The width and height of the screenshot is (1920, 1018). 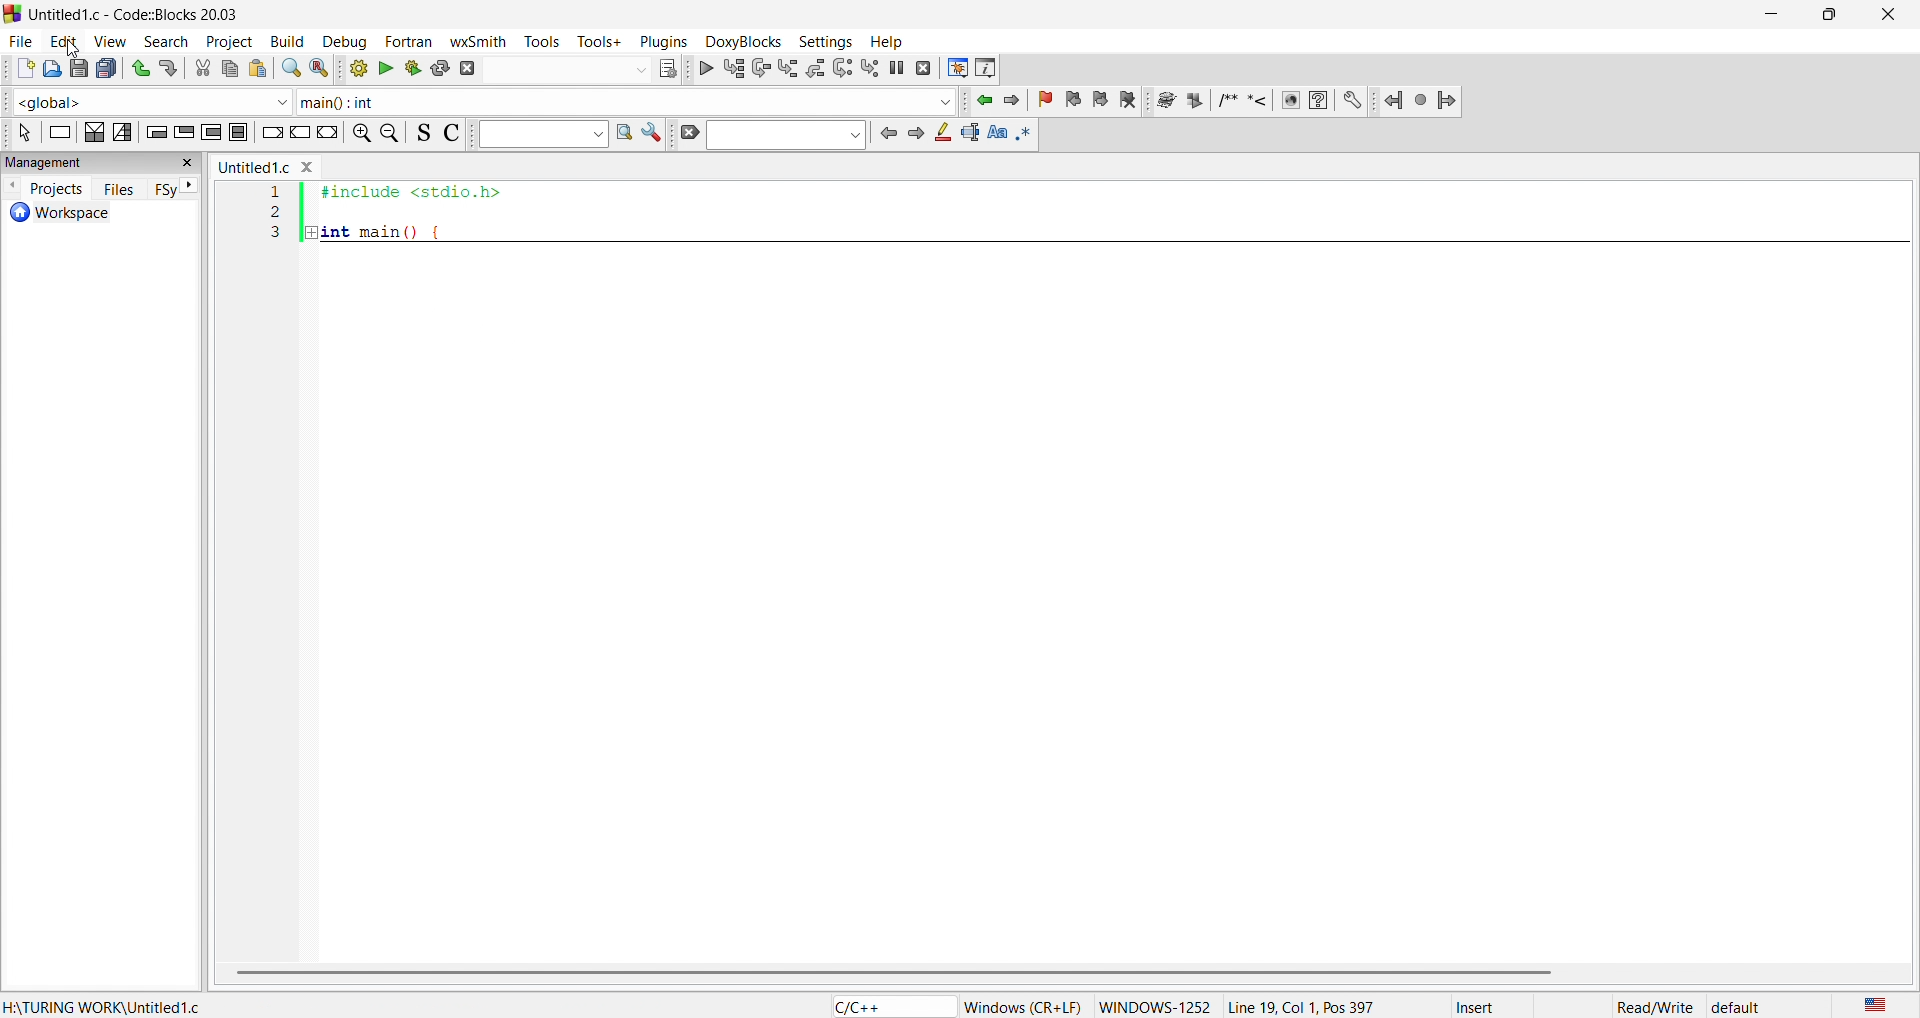 What do you see at coordinates (652, 135) in the screenshot?
I see `settings` at bounding box center [652, 135].